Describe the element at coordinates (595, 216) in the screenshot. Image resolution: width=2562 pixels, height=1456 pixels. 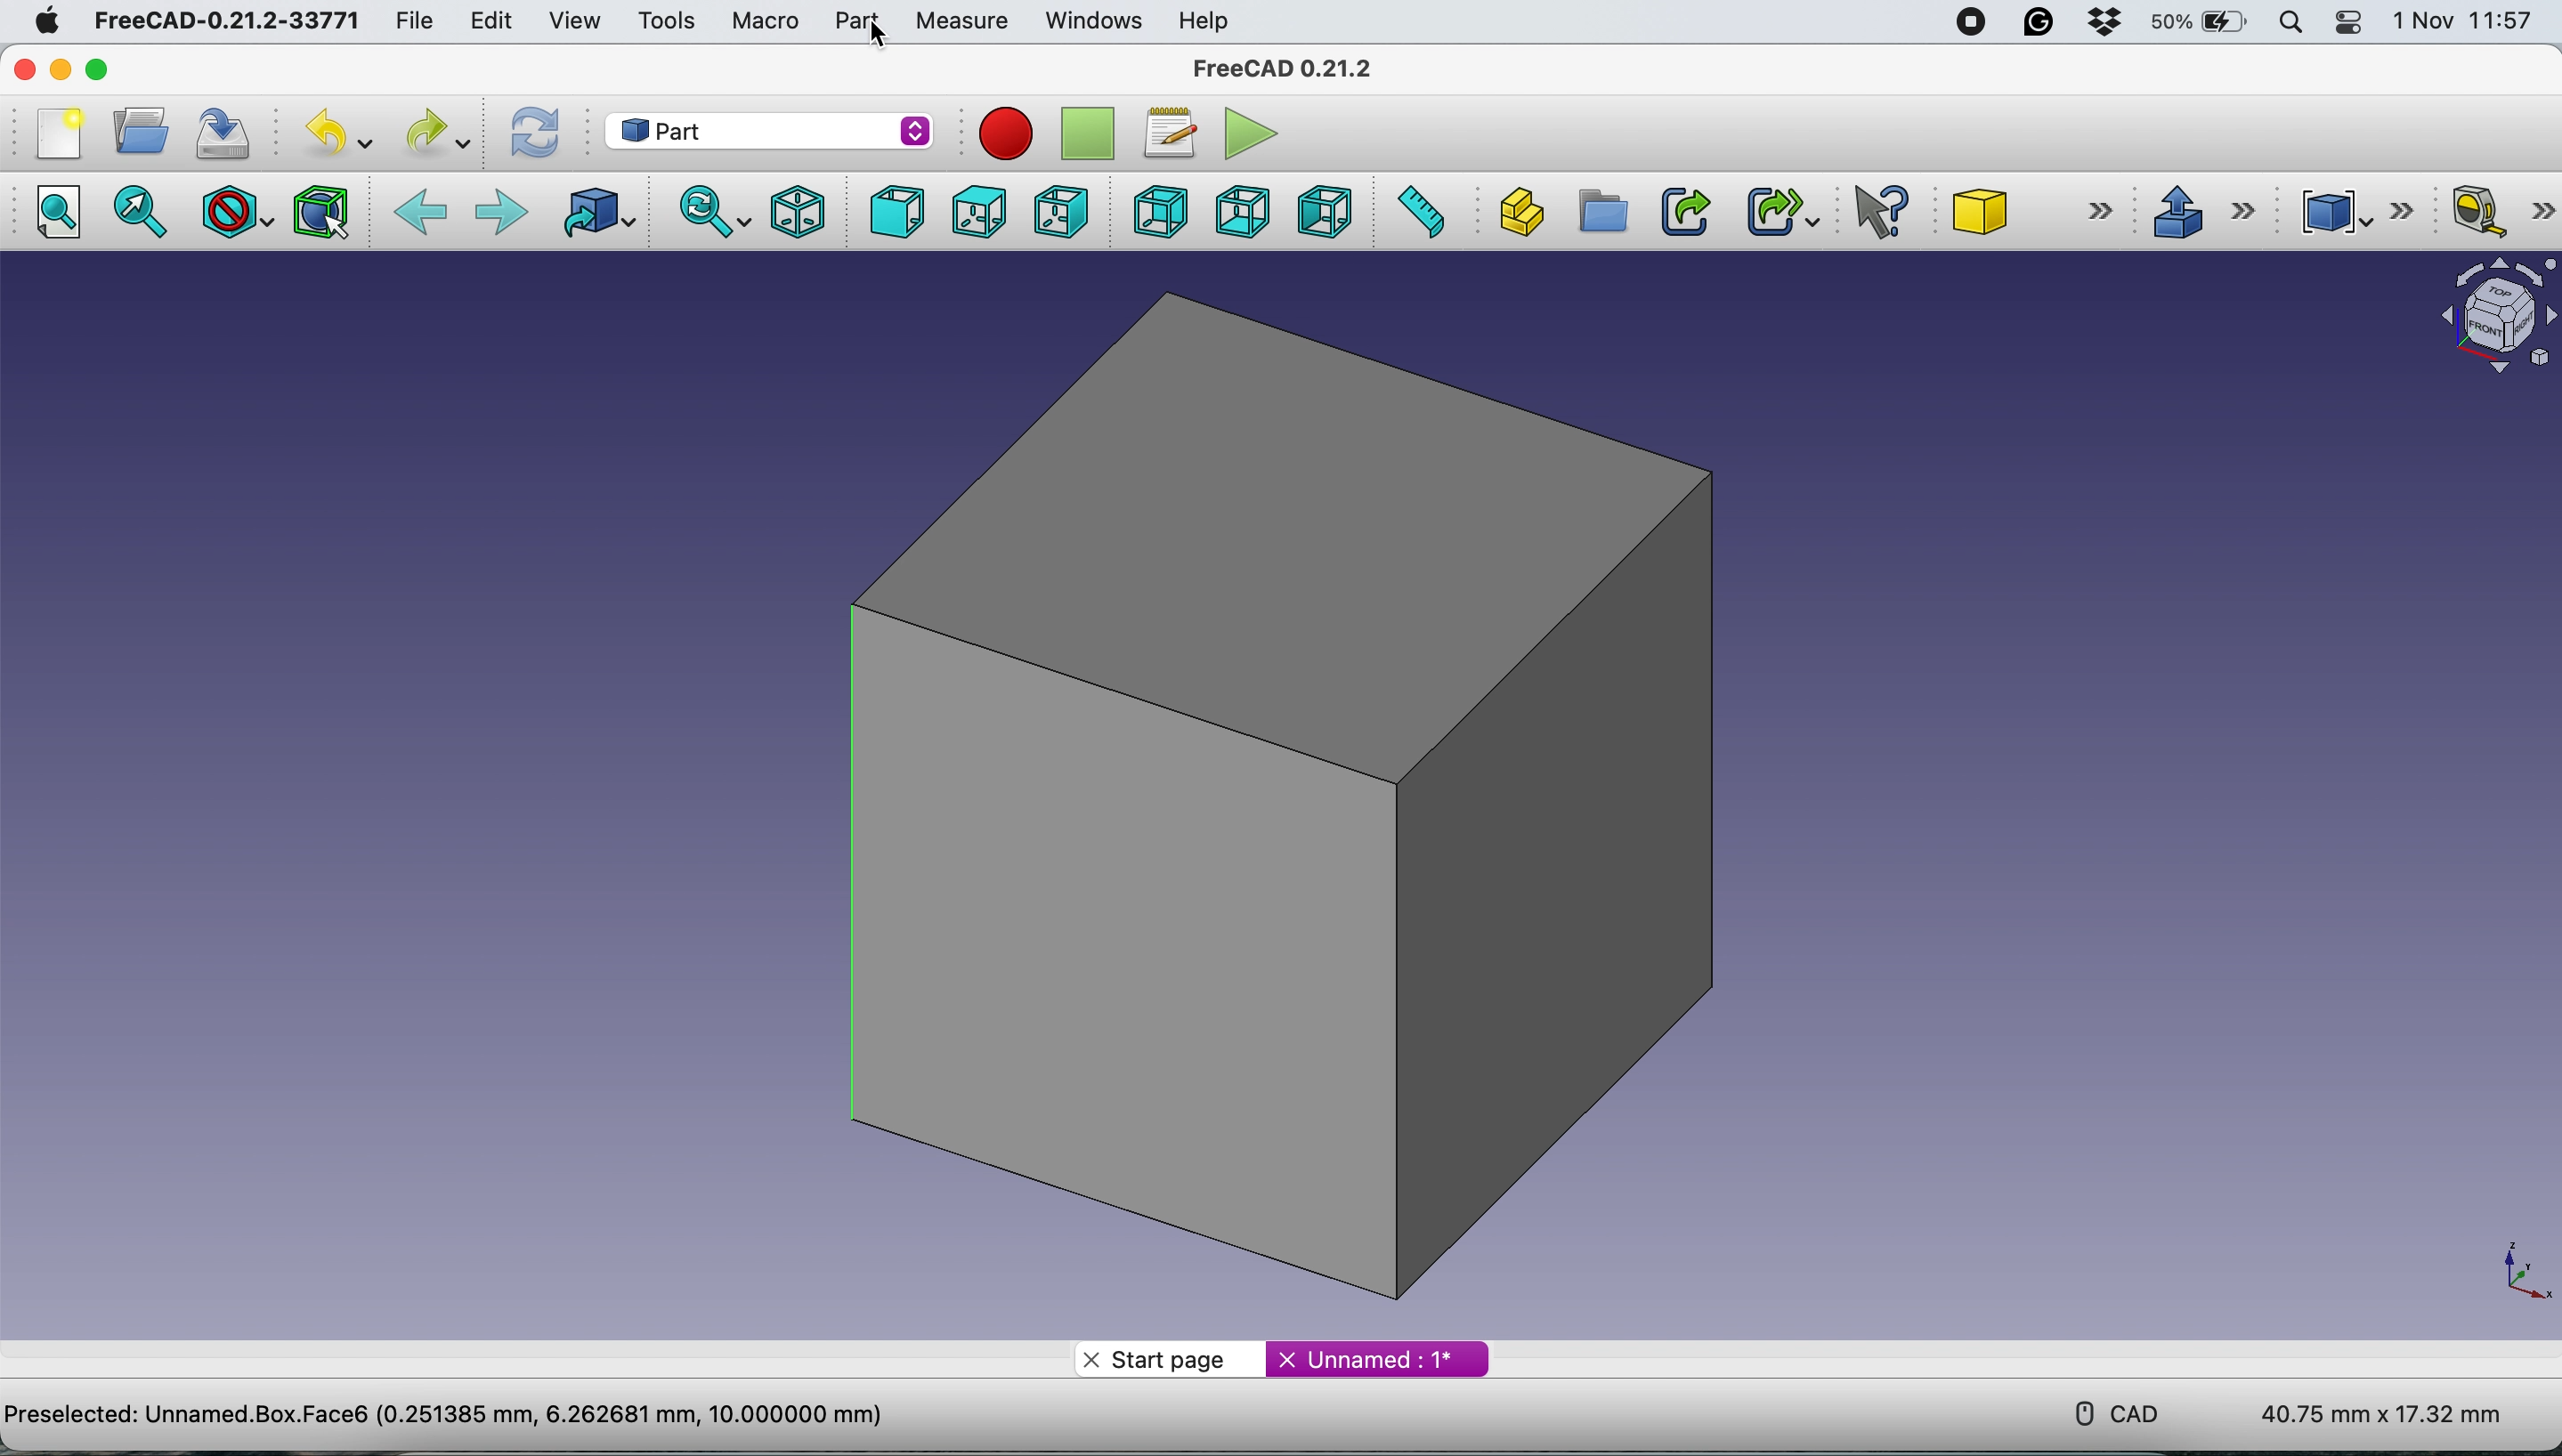
I see `go to linked object` at that location.